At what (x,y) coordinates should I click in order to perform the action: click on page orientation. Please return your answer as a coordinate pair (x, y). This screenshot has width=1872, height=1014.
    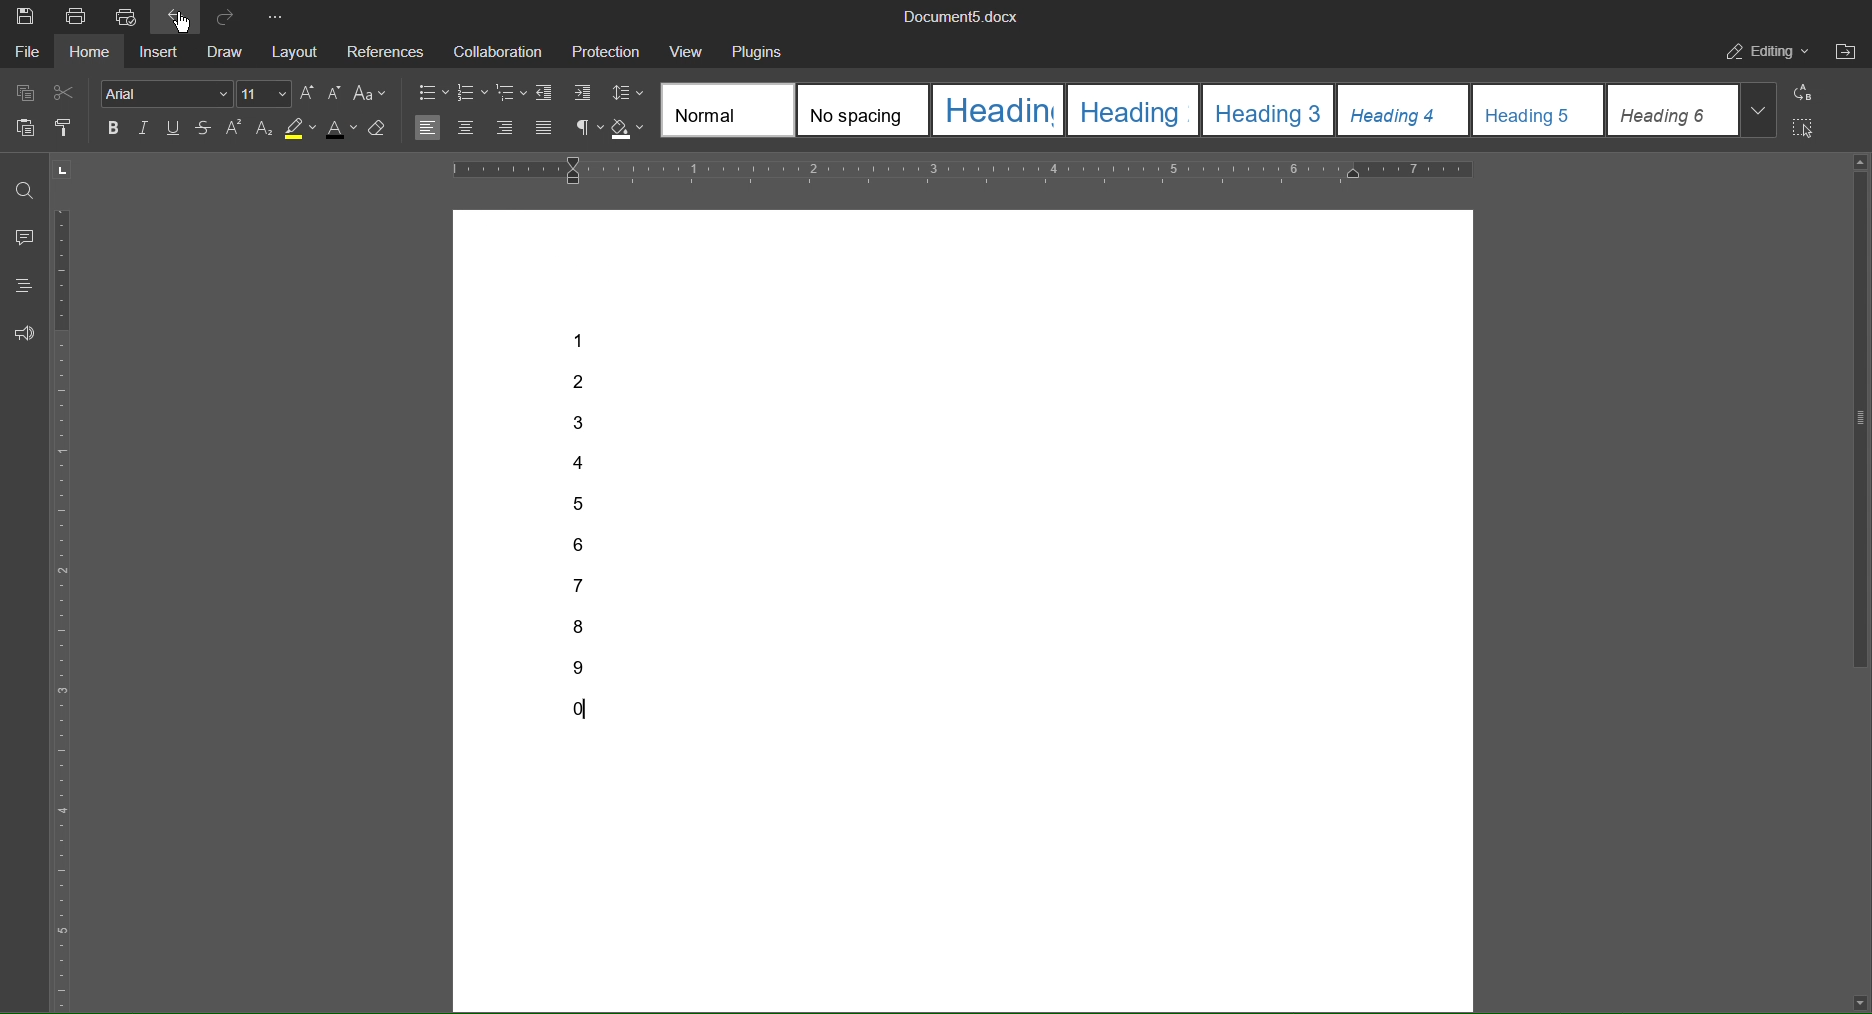
    Looking at the image, I should click on (61, 169).